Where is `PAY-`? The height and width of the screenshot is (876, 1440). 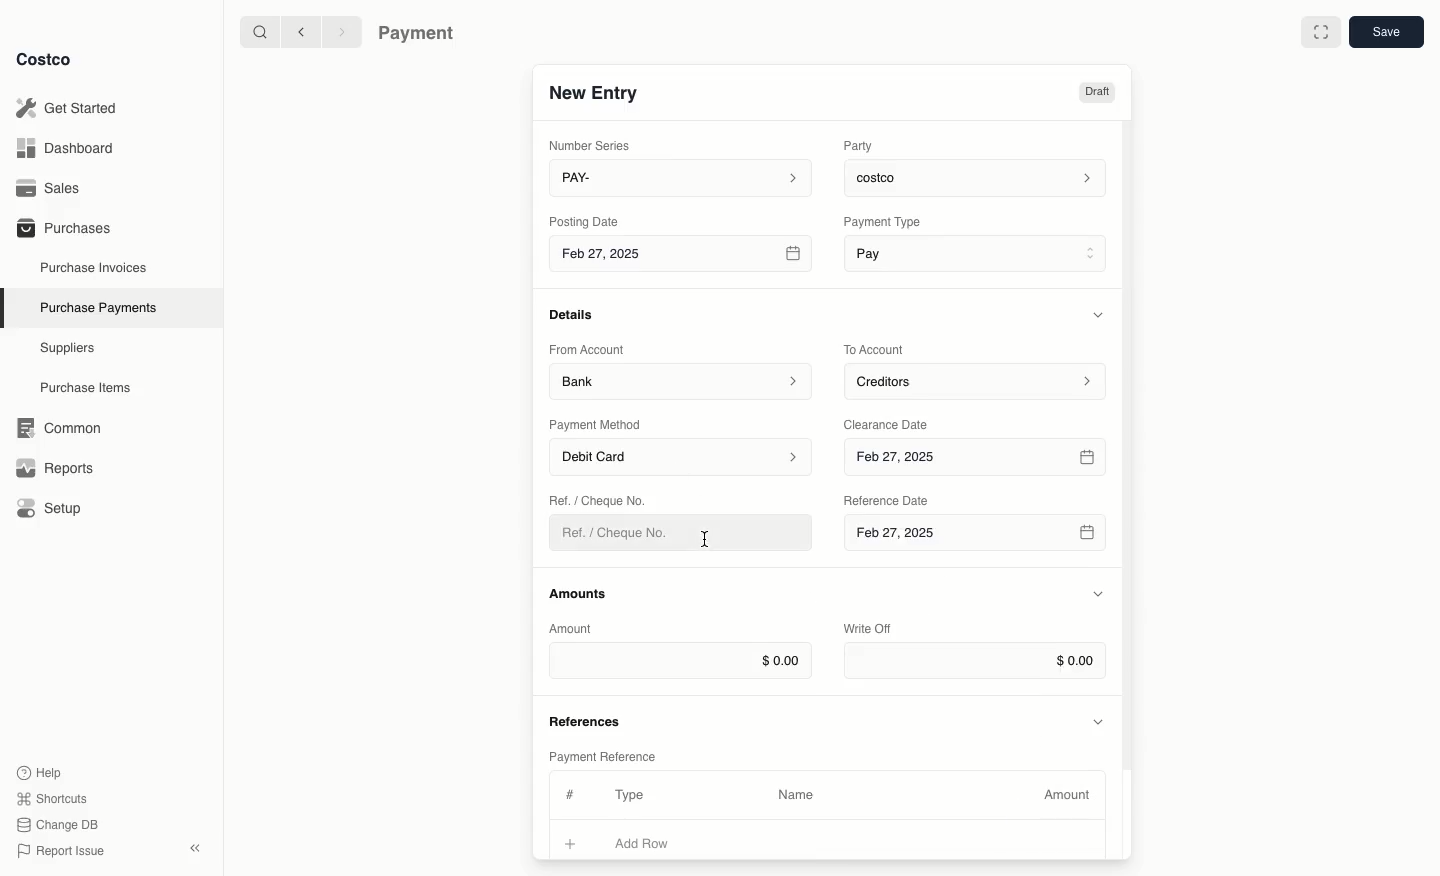 PAY- is located at coordinates (682, 177).